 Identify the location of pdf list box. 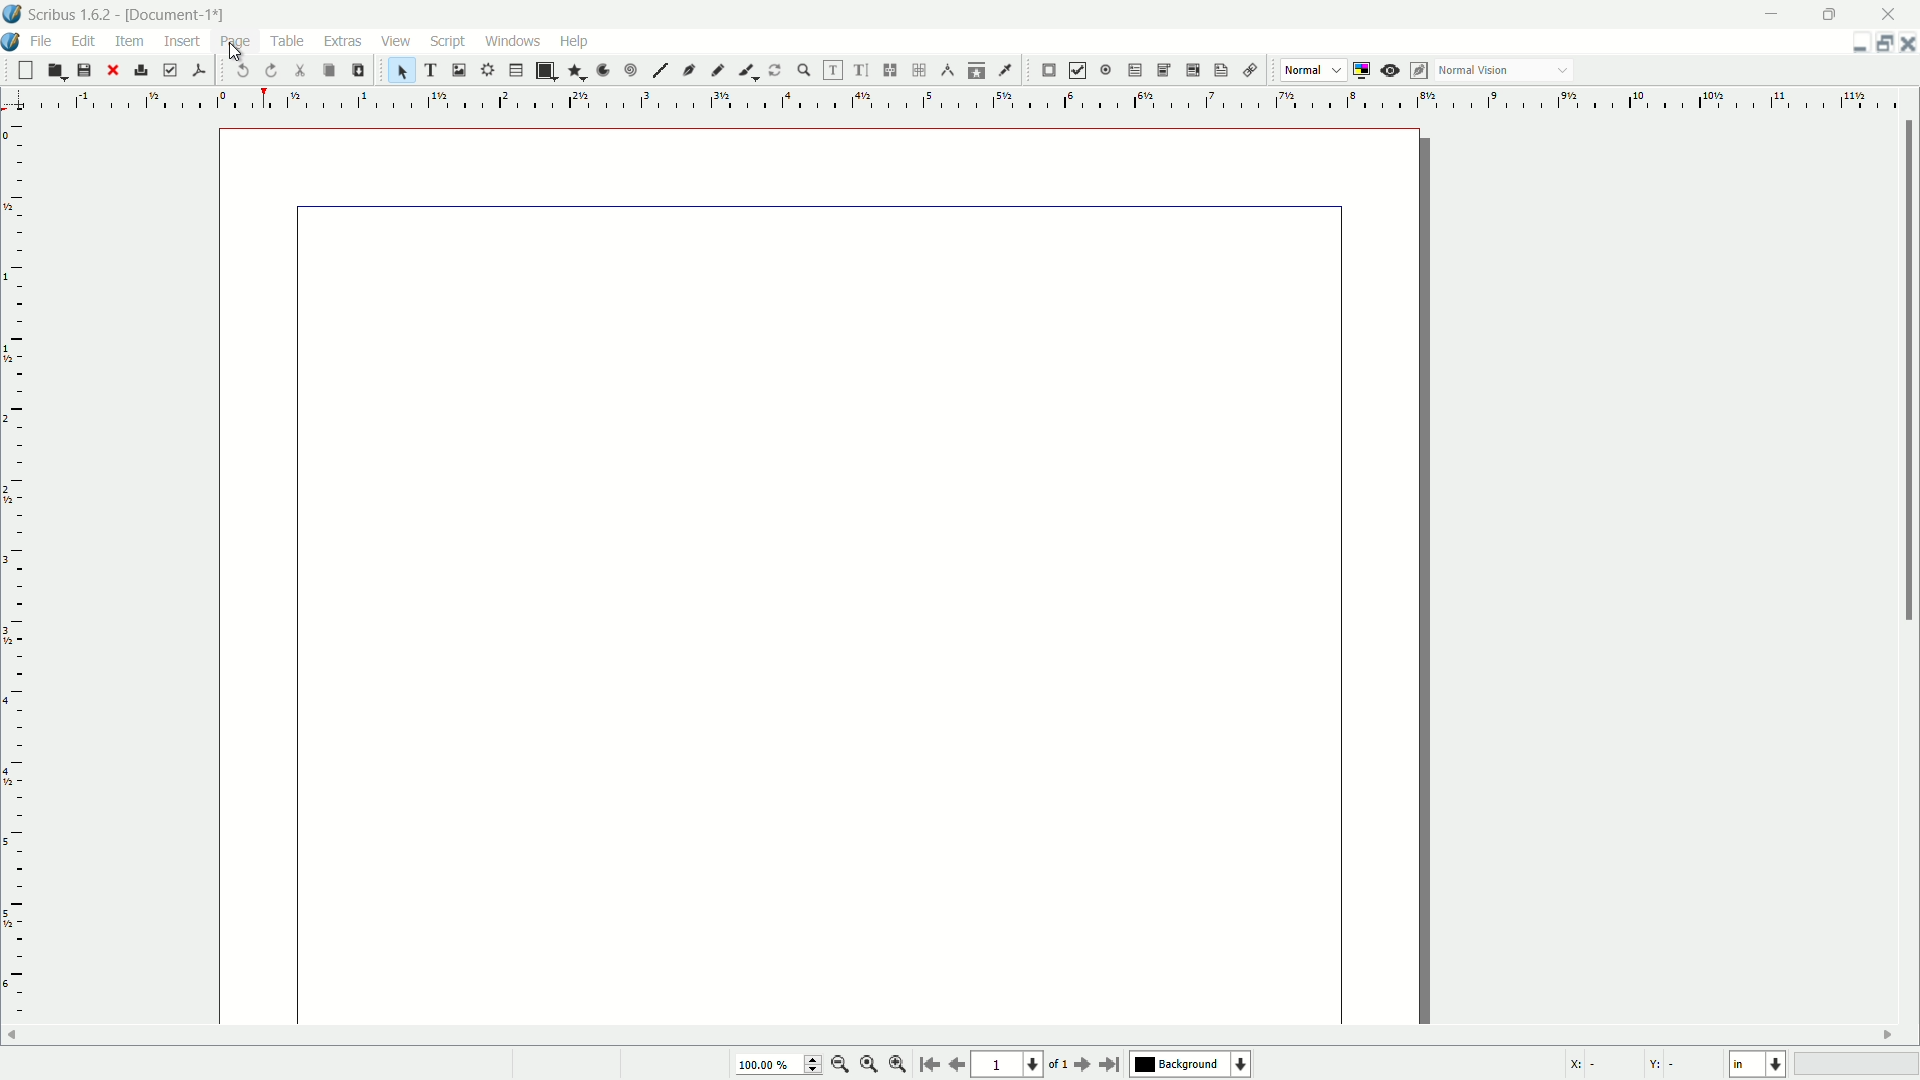
(1190, 72).